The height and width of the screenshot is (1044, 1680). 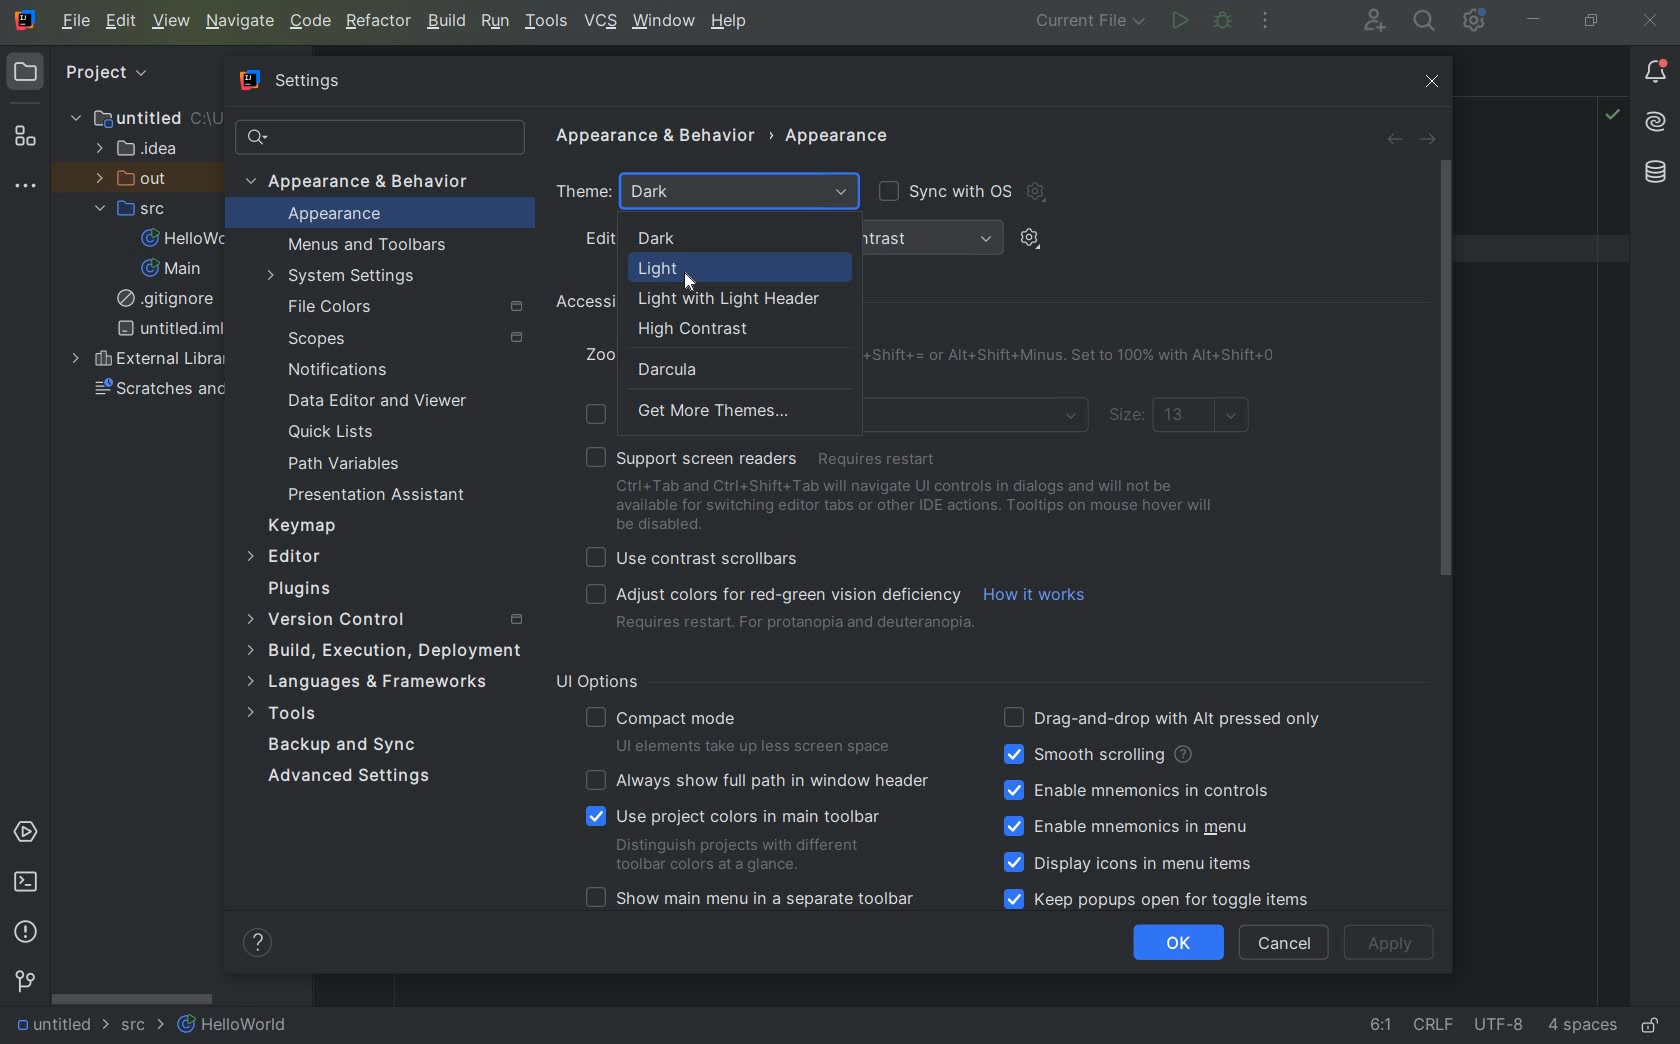 What do you see at coordinates (26, 75) in the screenshot?
I see `PROJECT folder` at bounding box center [26, 75].